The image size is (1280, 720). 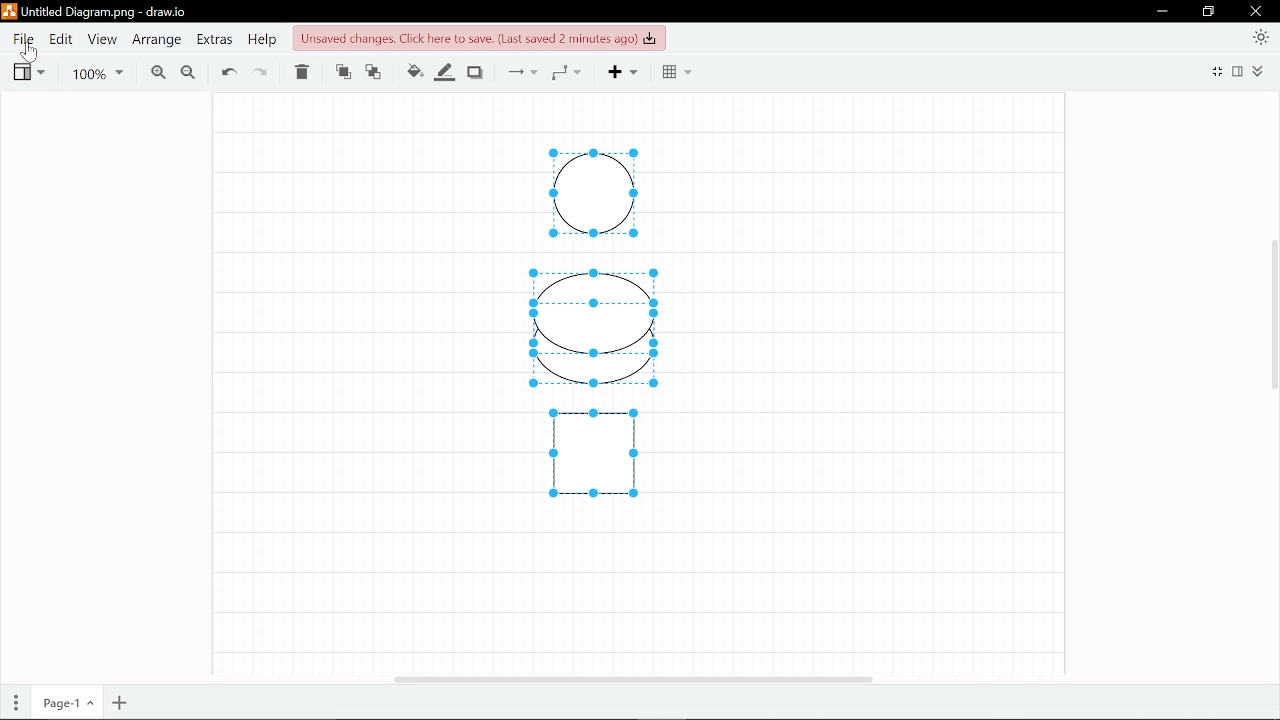 I want to click on Grid, so click(x=675, y=72).